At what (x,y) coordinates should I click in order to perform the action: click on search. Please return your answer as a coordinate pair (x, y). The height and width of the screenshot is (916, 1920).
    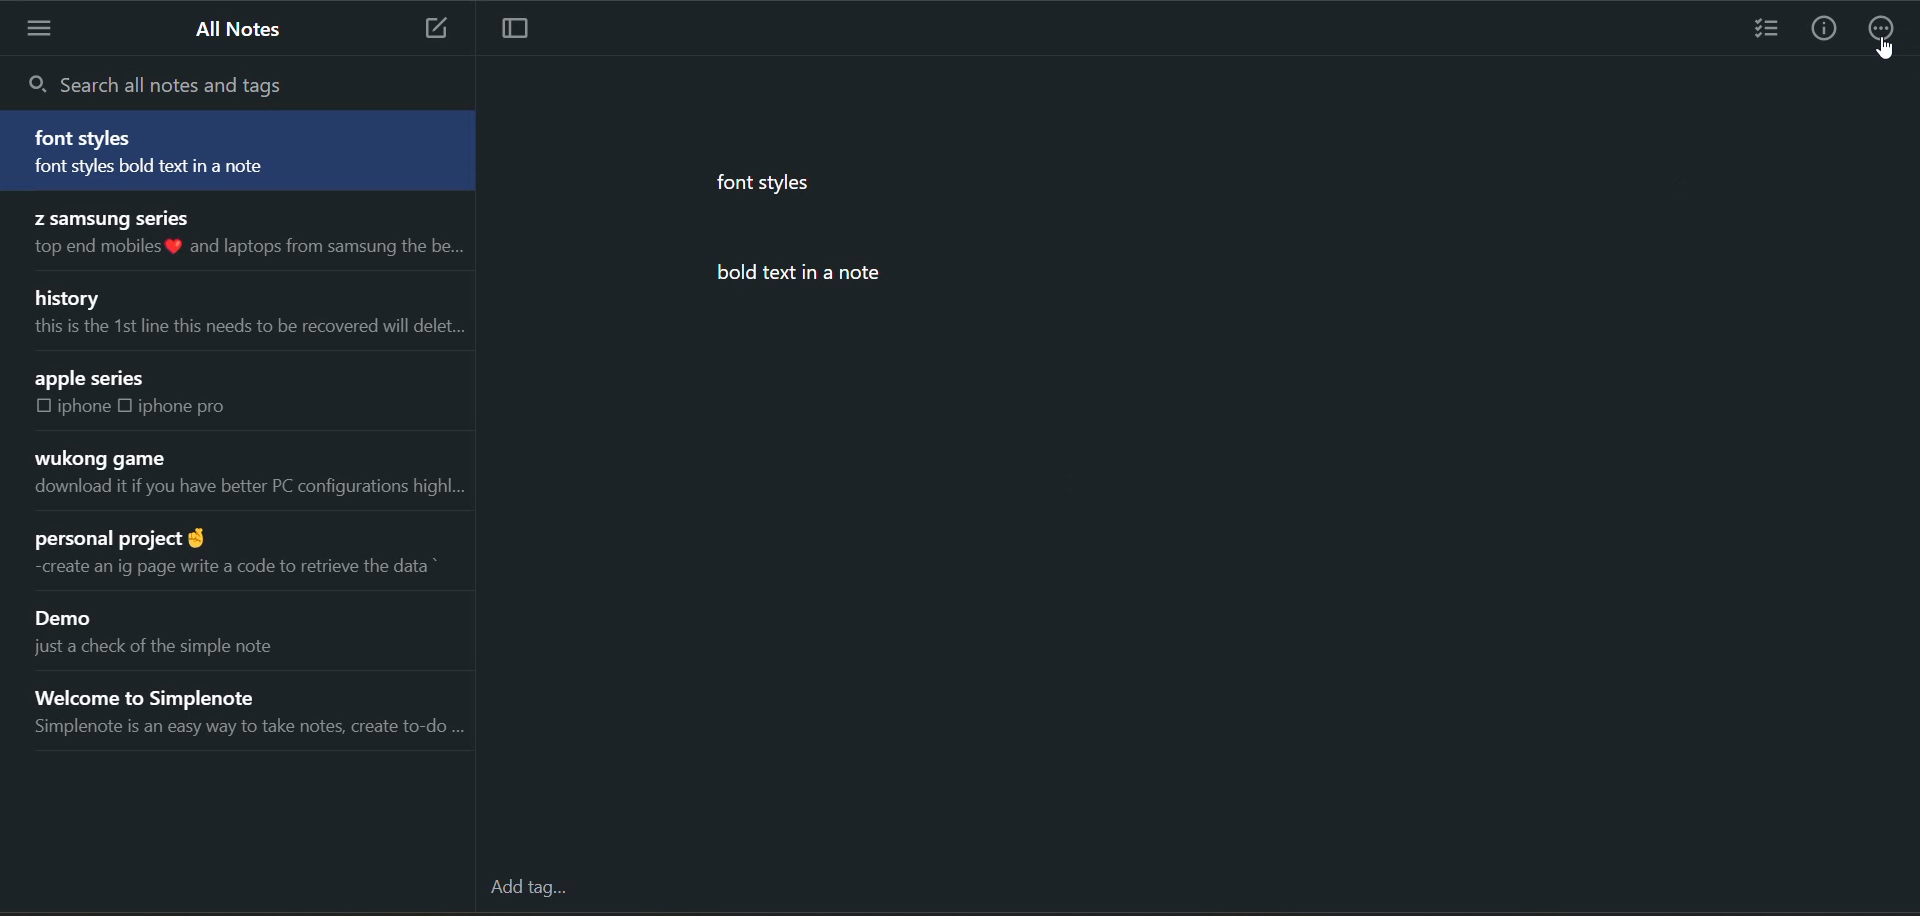
    Looking at the image, I should click on (166, 83).